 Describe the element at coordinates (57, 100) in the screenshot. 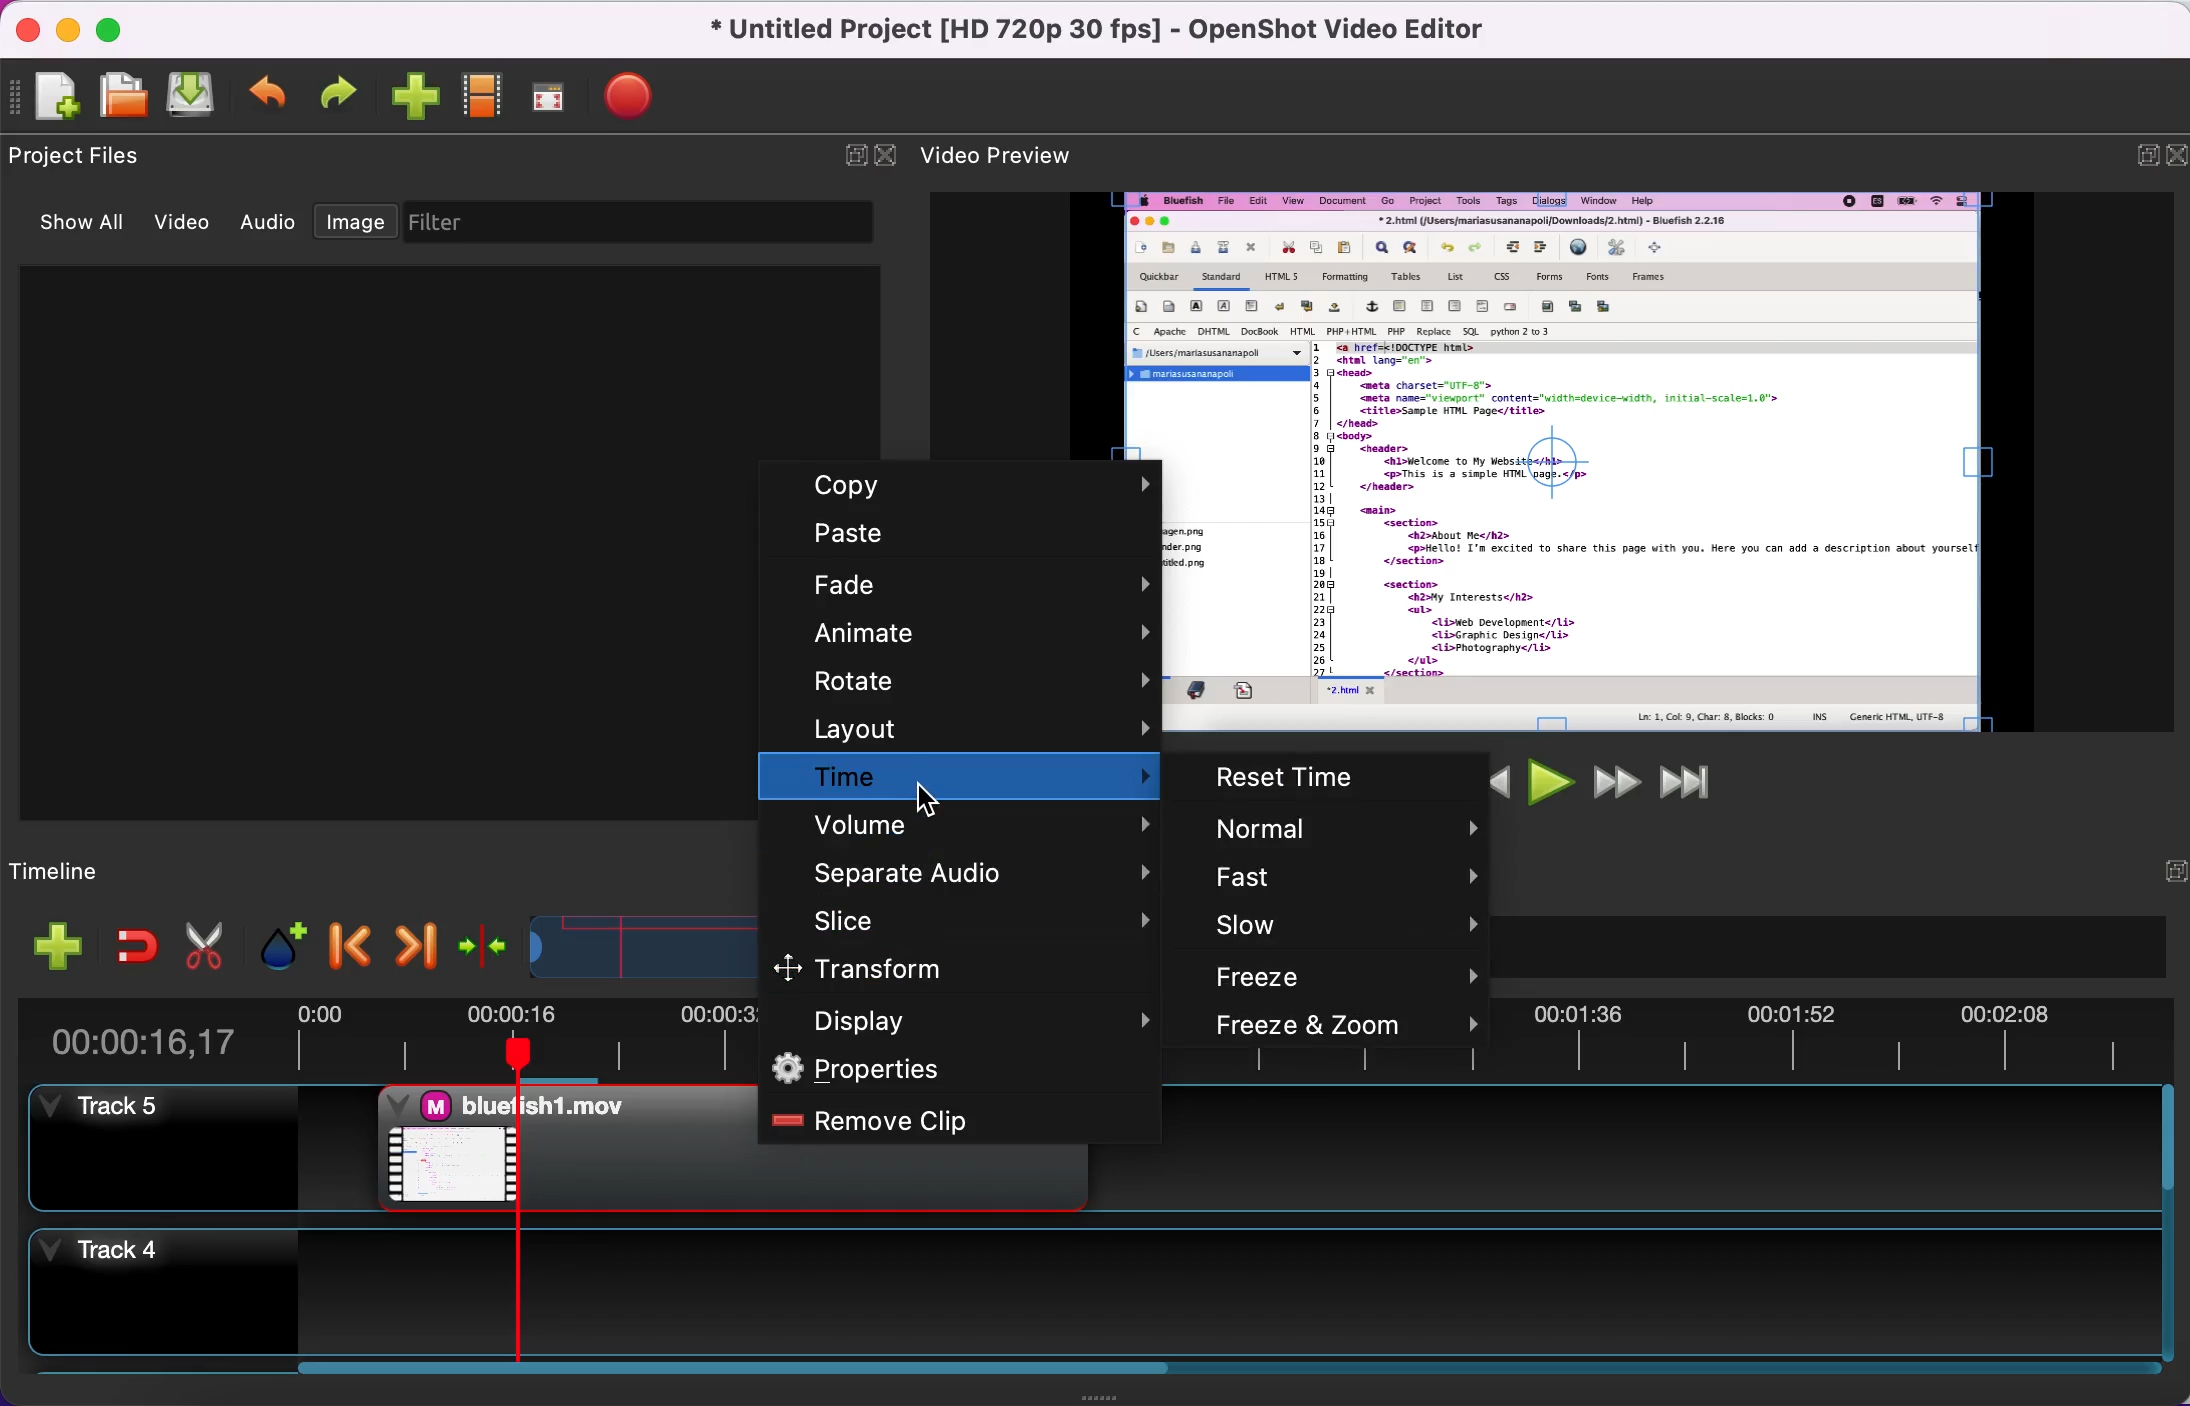

I see `new project` at that location.